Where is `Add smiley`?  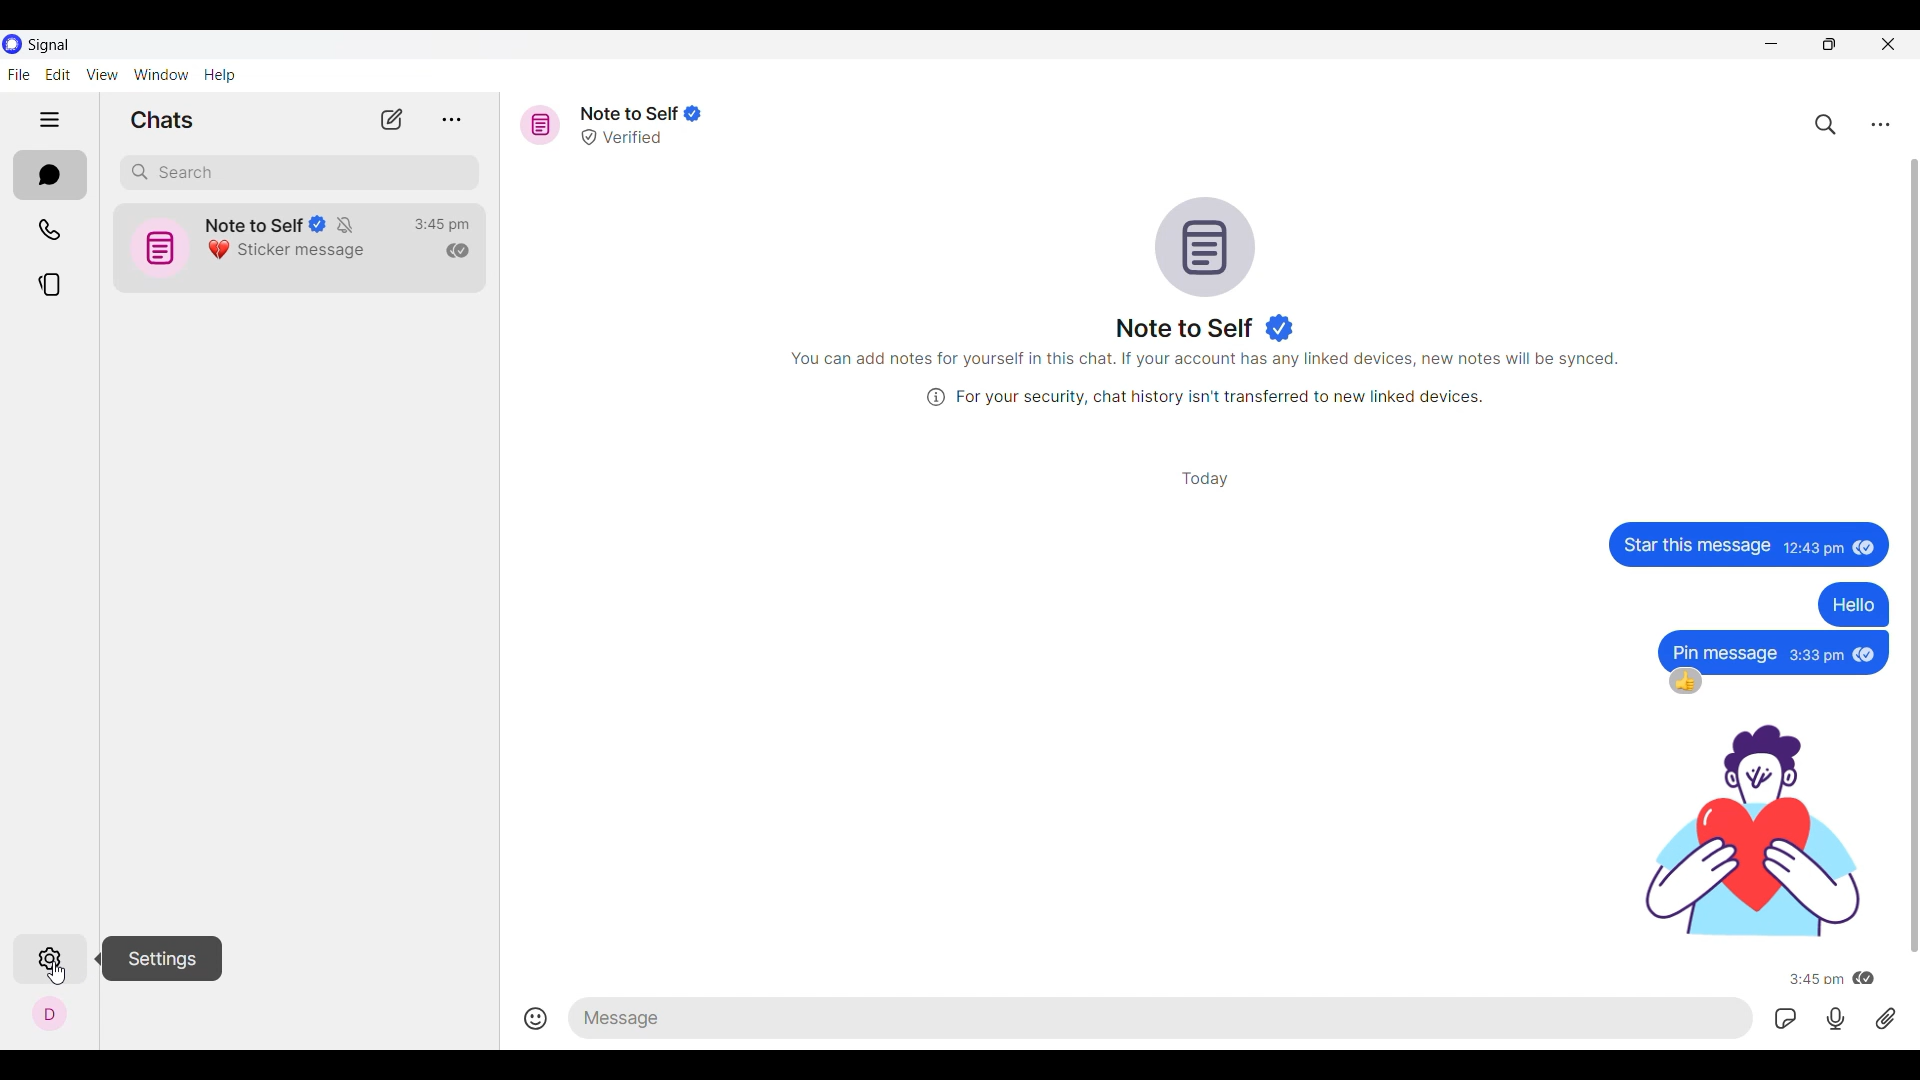
Add smiley is located at coordinates (536, 1018).